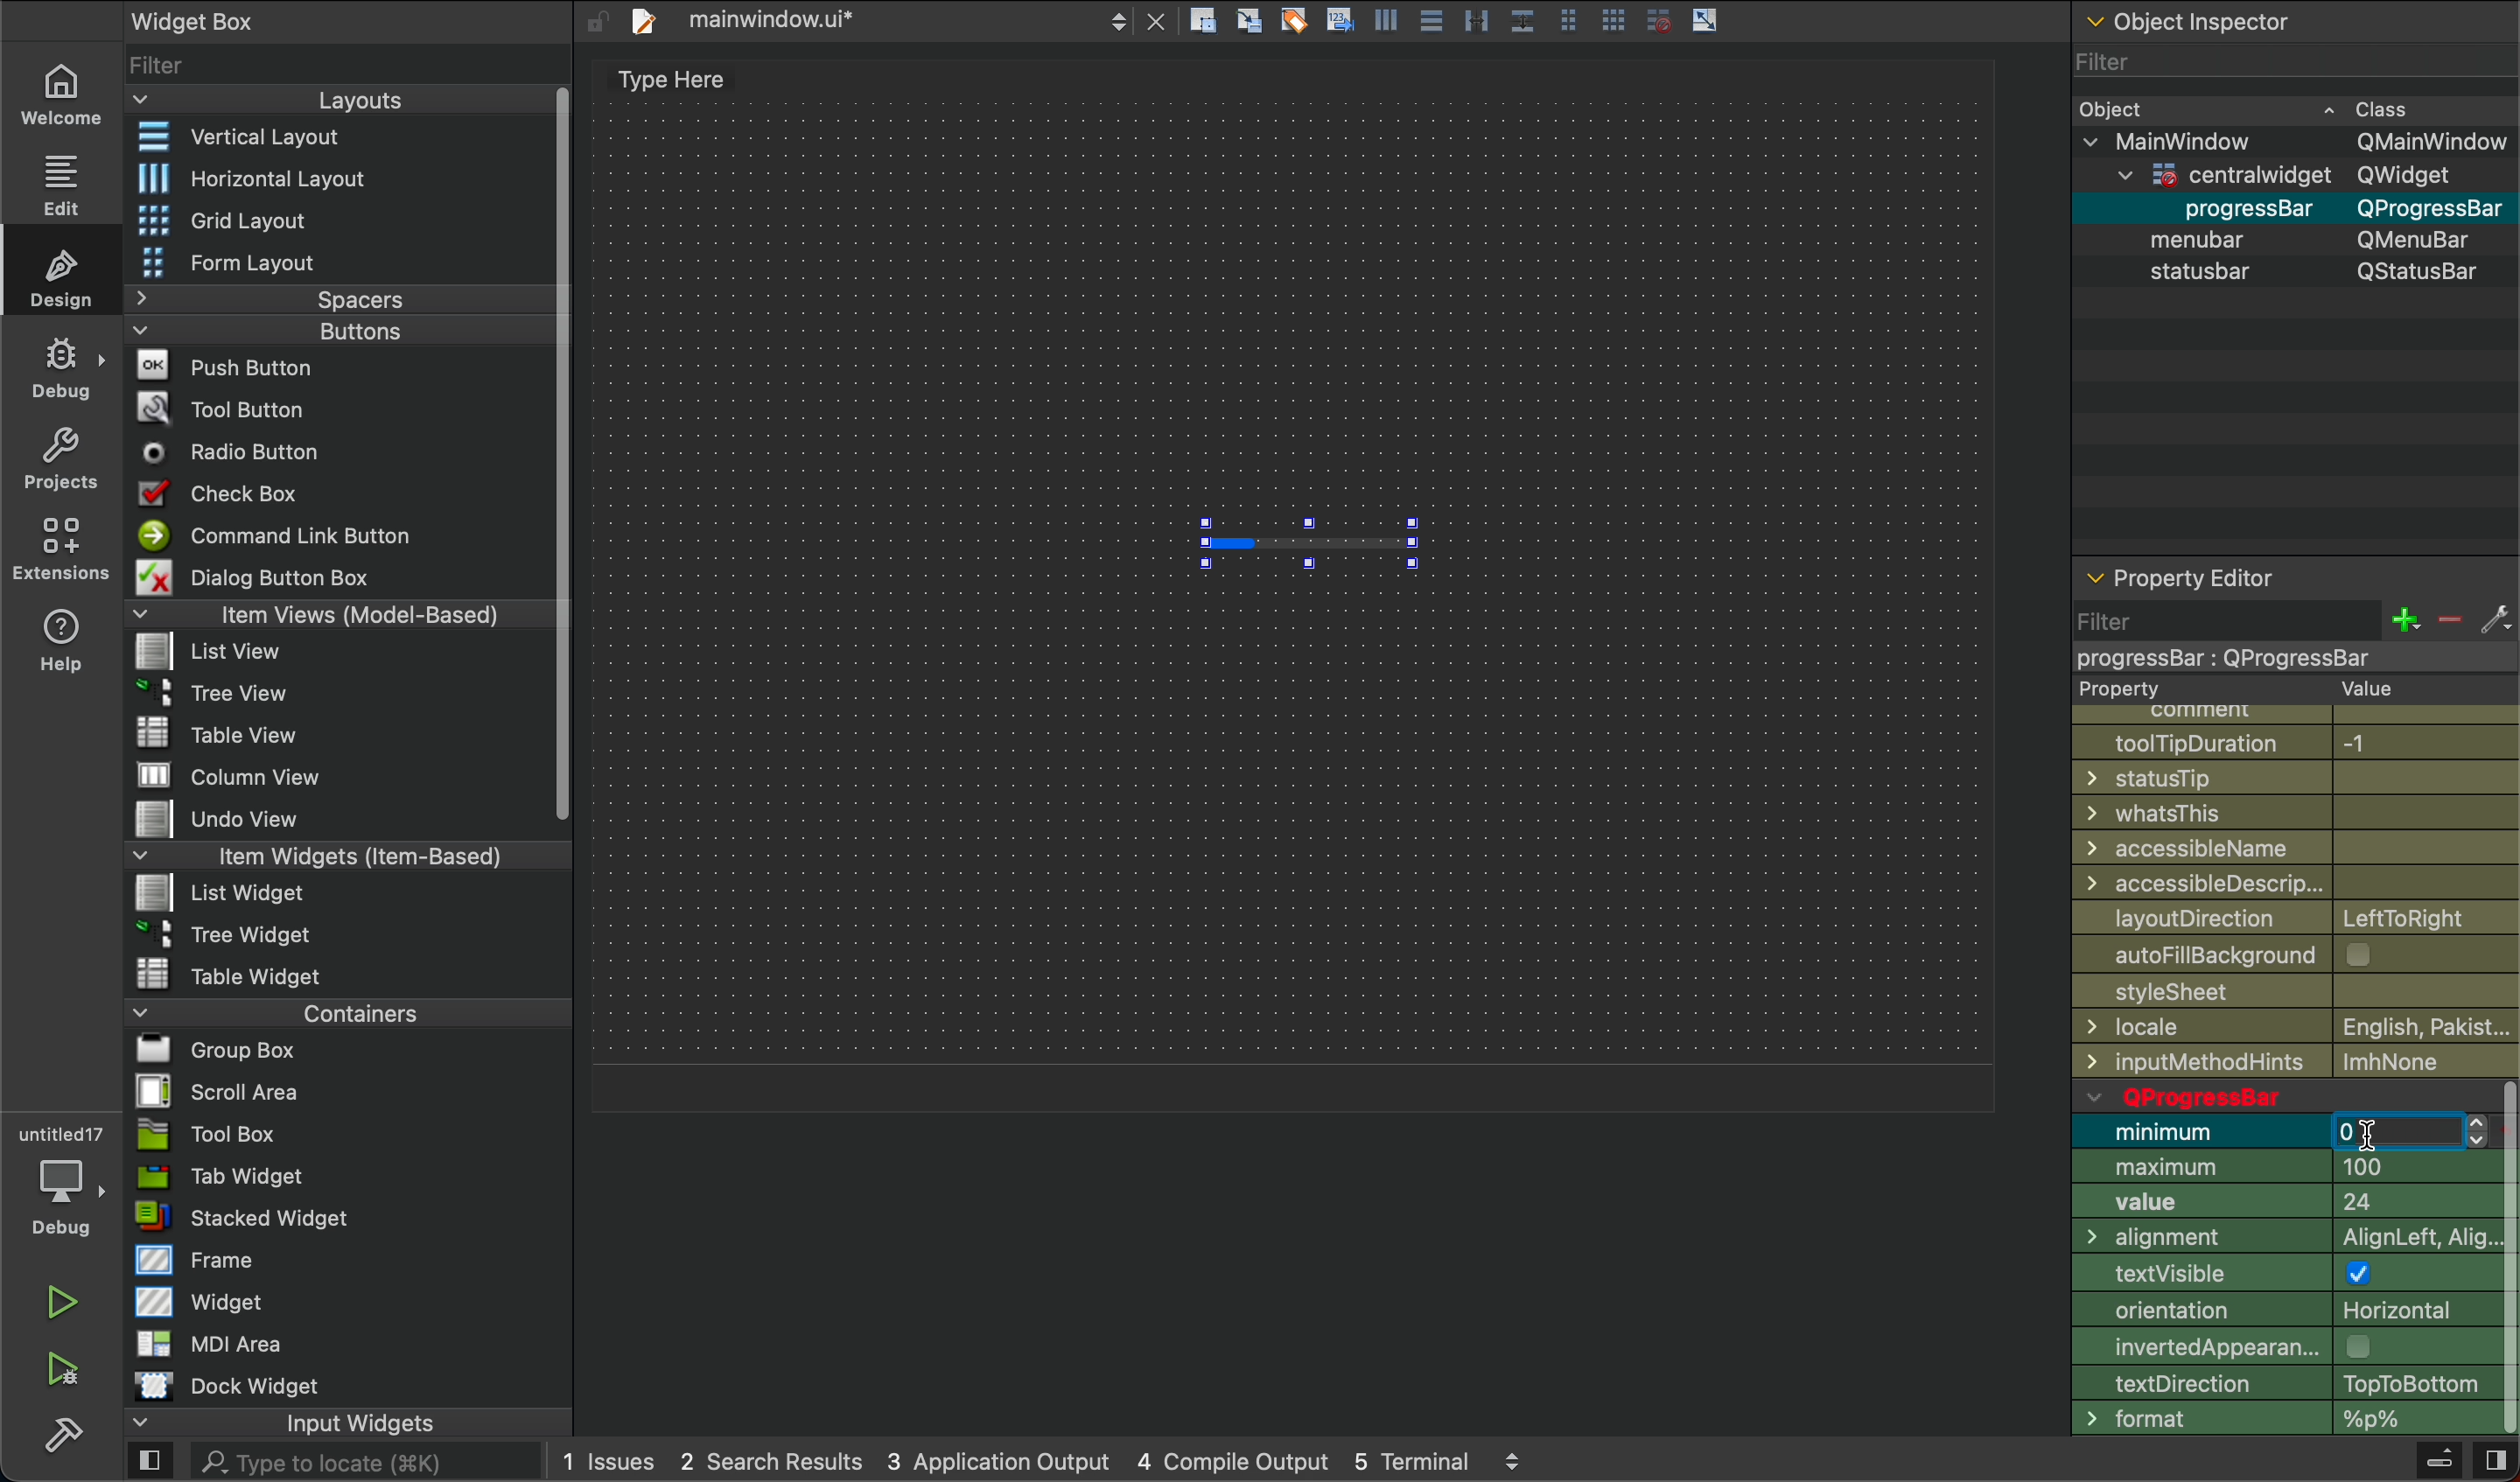  Describe the element at coordinates (62, 547) in the screenshot. I see `extension` at that location.